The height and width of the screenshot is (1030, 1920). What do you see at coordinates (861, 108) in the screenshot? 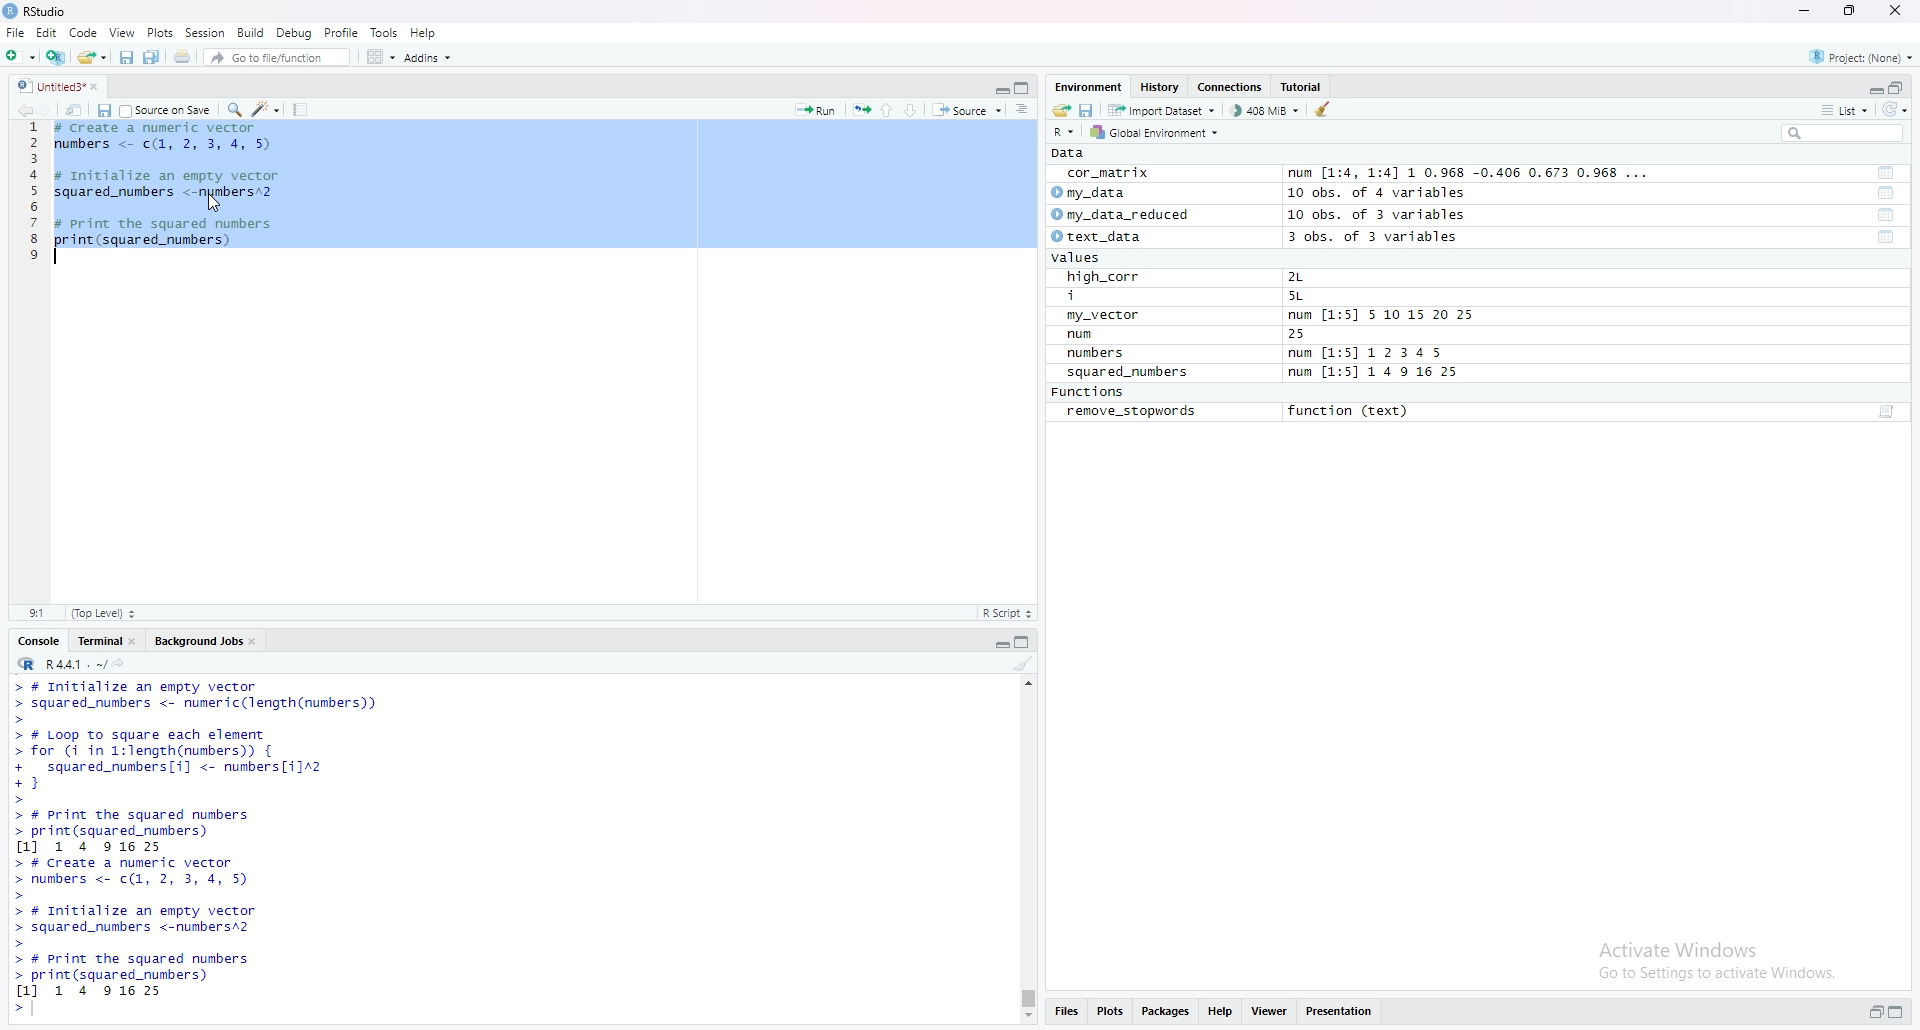
I see `re-run previous code region` at bounding box center [861, 108].